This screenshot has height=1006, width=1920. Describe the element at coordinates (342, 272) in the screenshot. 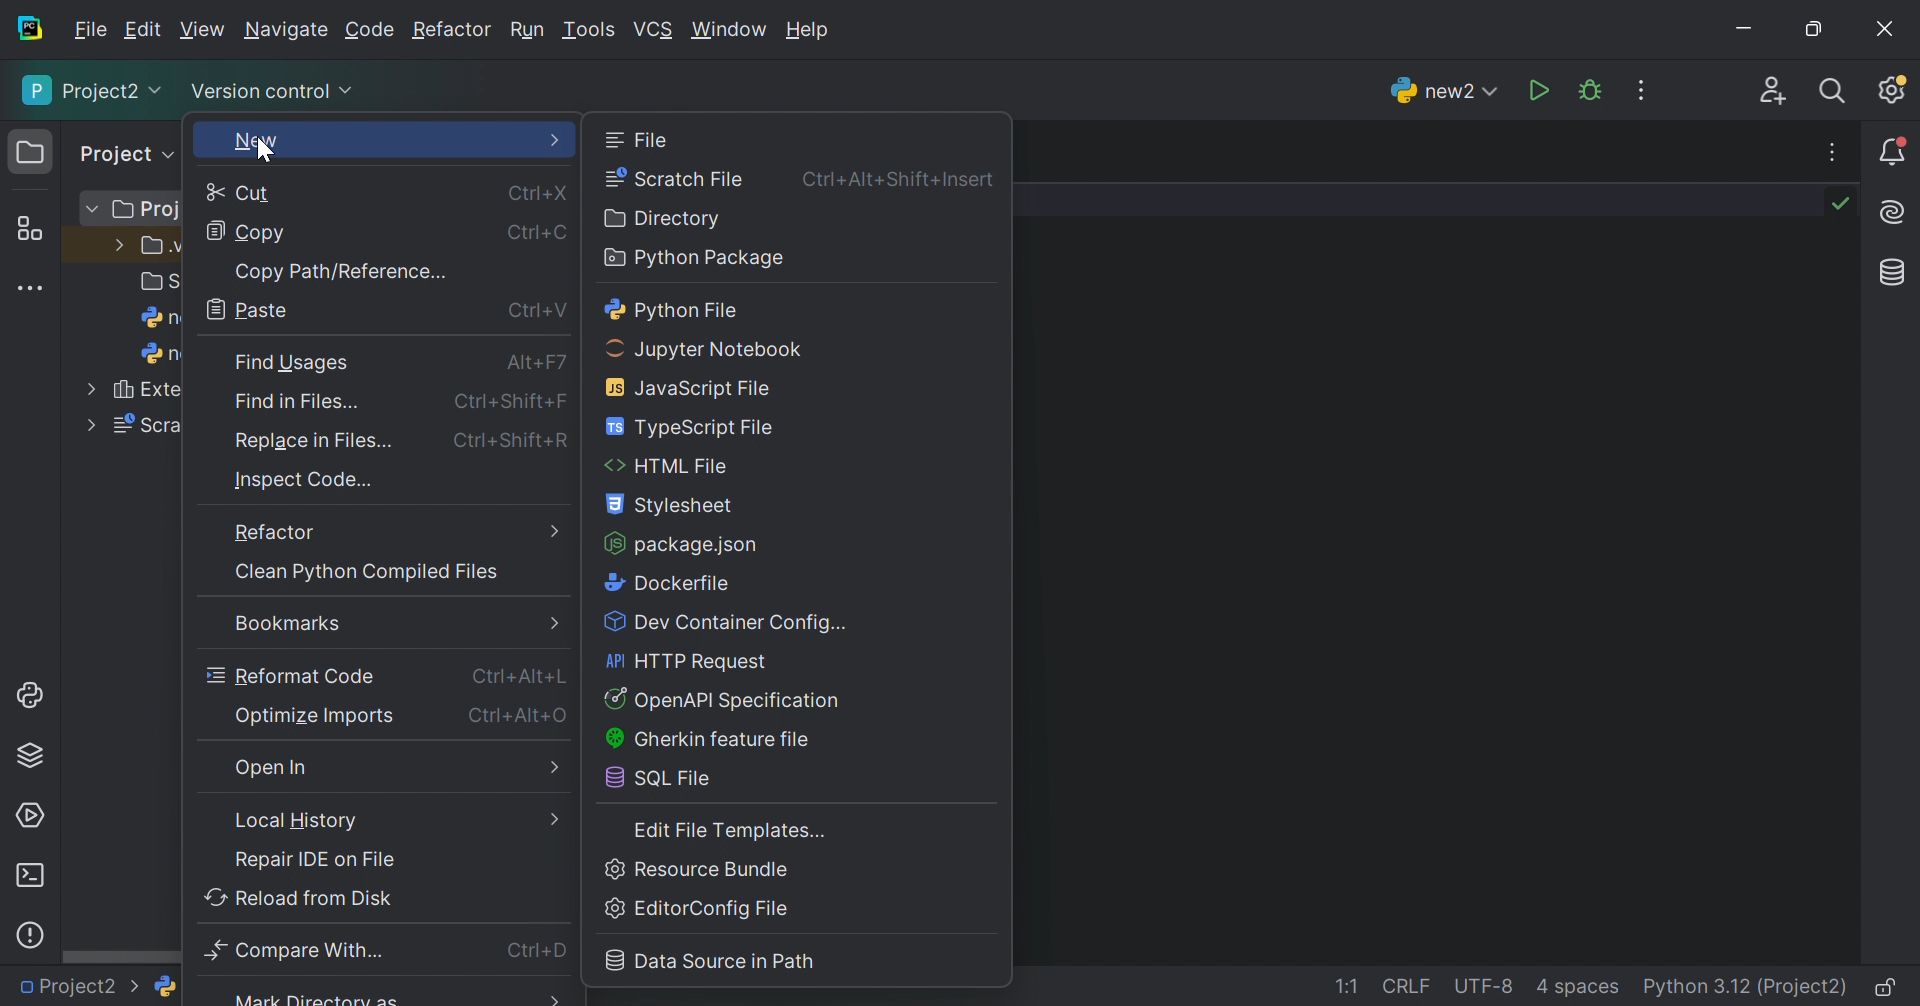

I see `Copy path/reference...` at that location.